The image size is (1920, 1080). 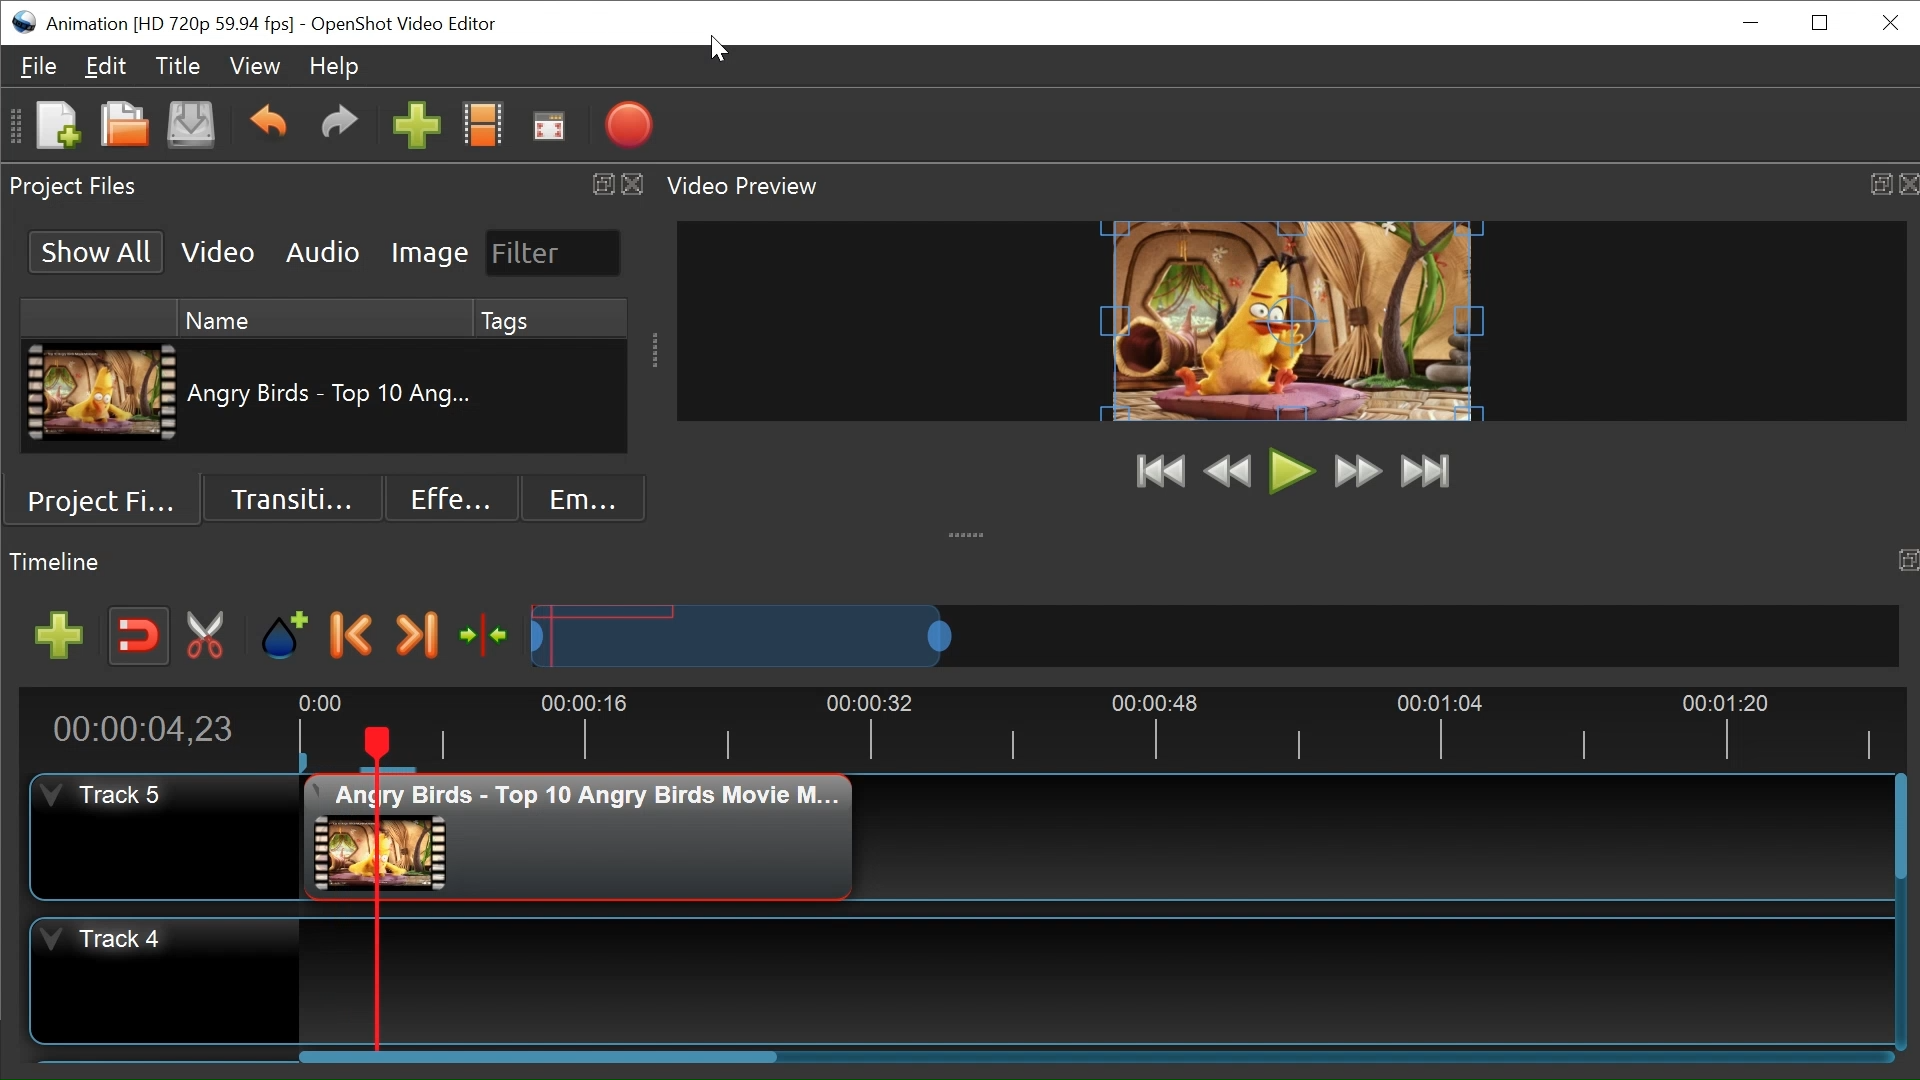 What do you see at coordinates (39, 66) in the screenshot?
I see `File` at bounding box center [39, 66].